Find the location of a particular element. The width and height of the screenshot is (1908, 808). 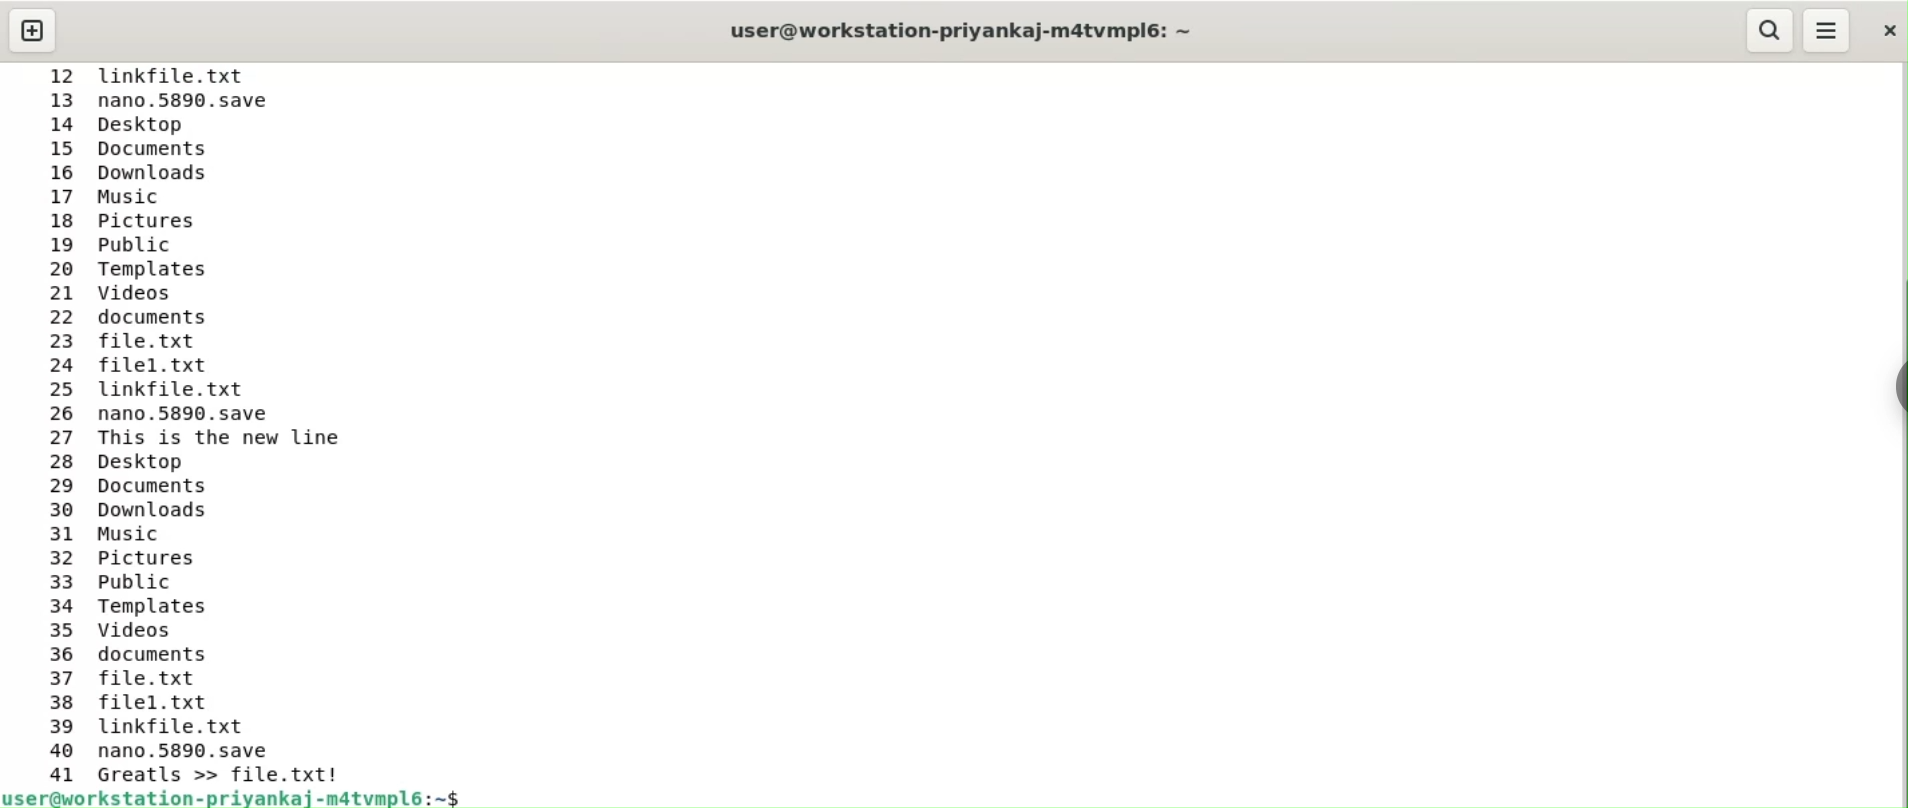

sidebar is located at coordinates (1903, 384).